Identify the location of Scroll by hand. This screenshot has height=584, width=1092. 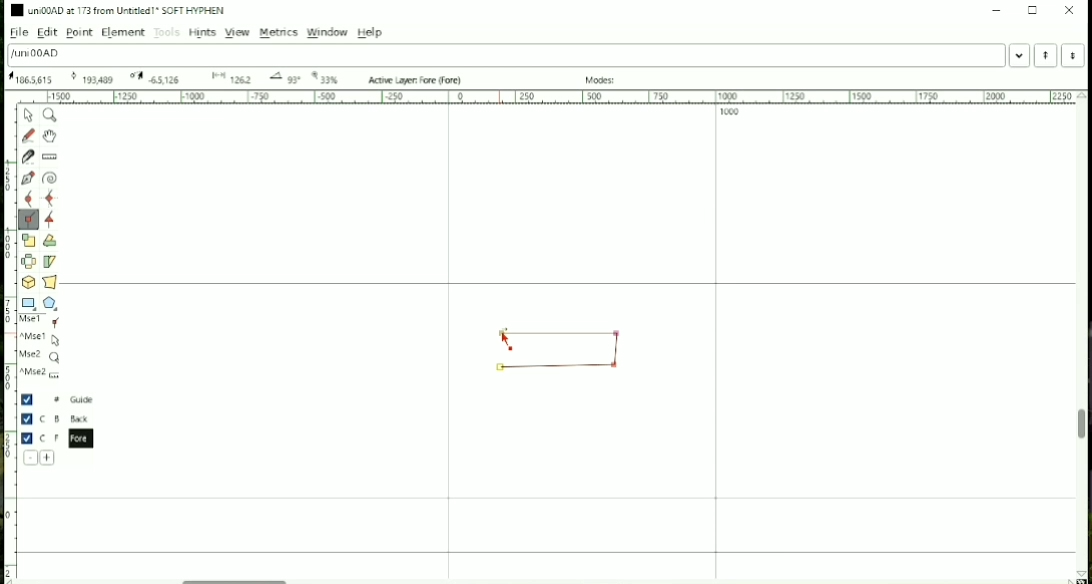
(49, 136).